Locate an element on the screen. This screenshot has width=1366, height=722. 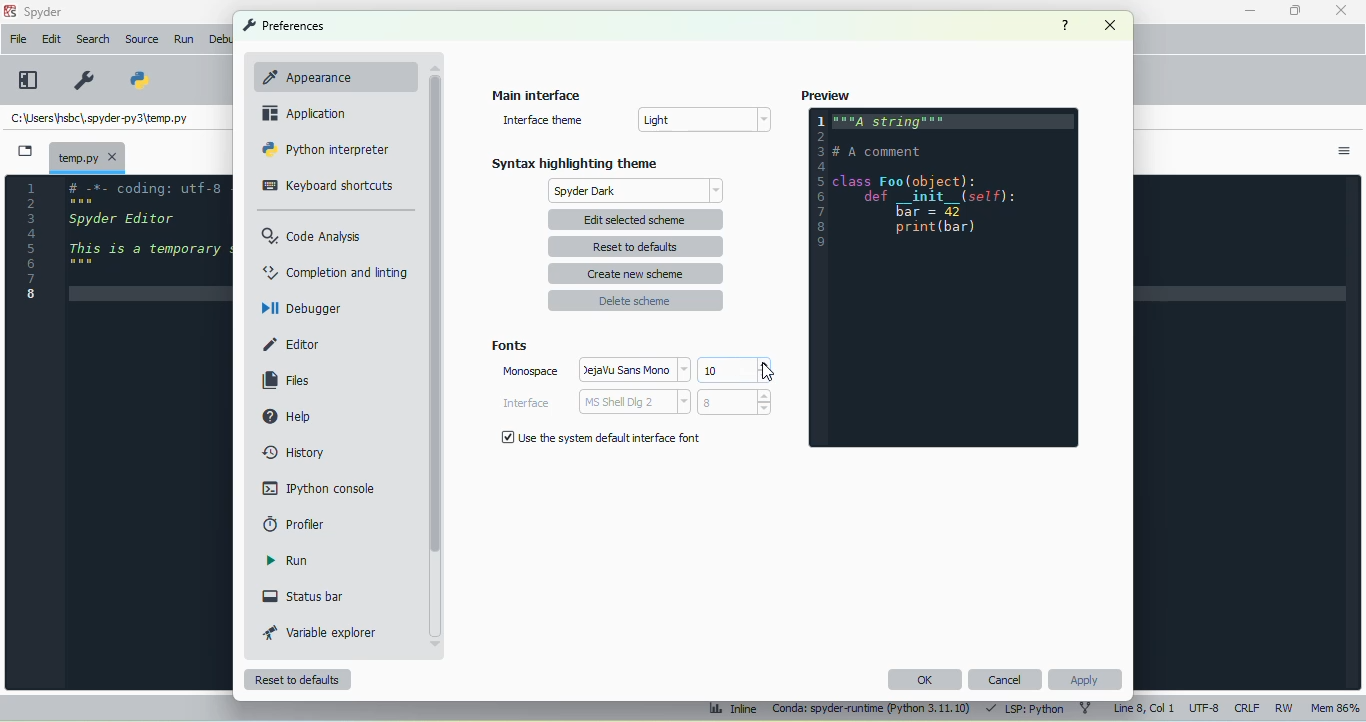
delete scheme is located at coordinates (635, 300).